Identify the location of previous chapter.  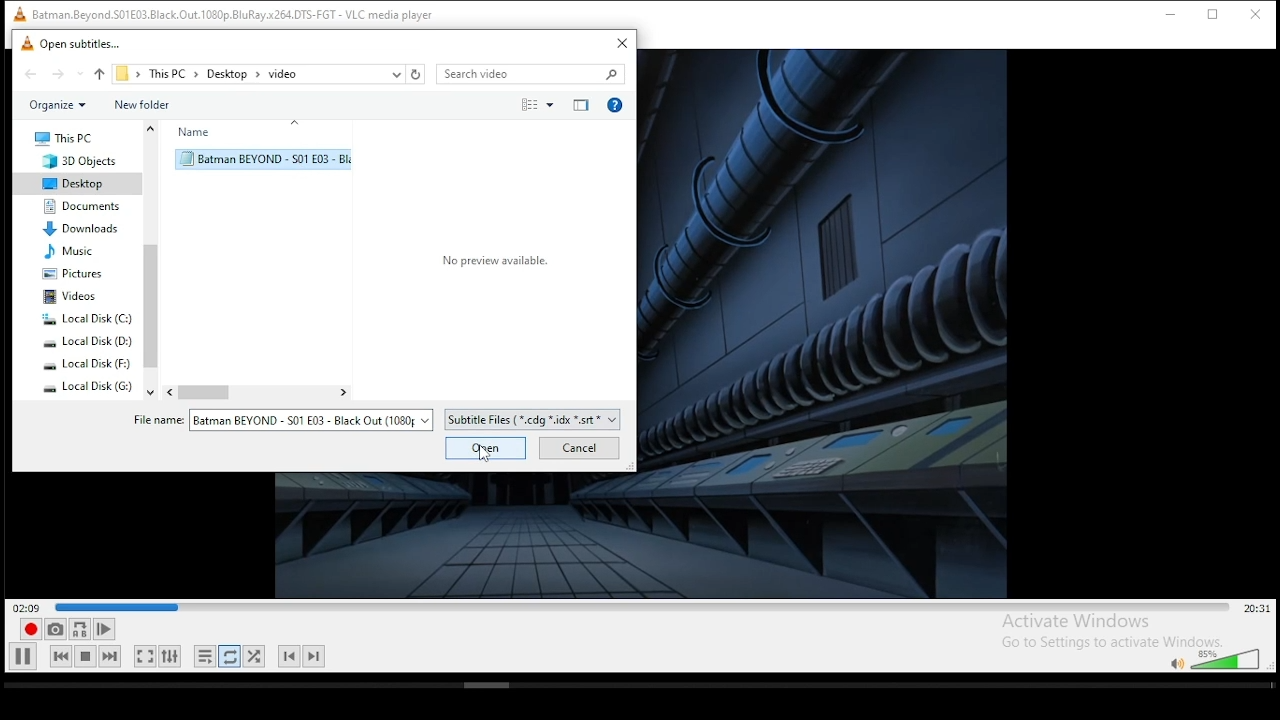
(289, 656).